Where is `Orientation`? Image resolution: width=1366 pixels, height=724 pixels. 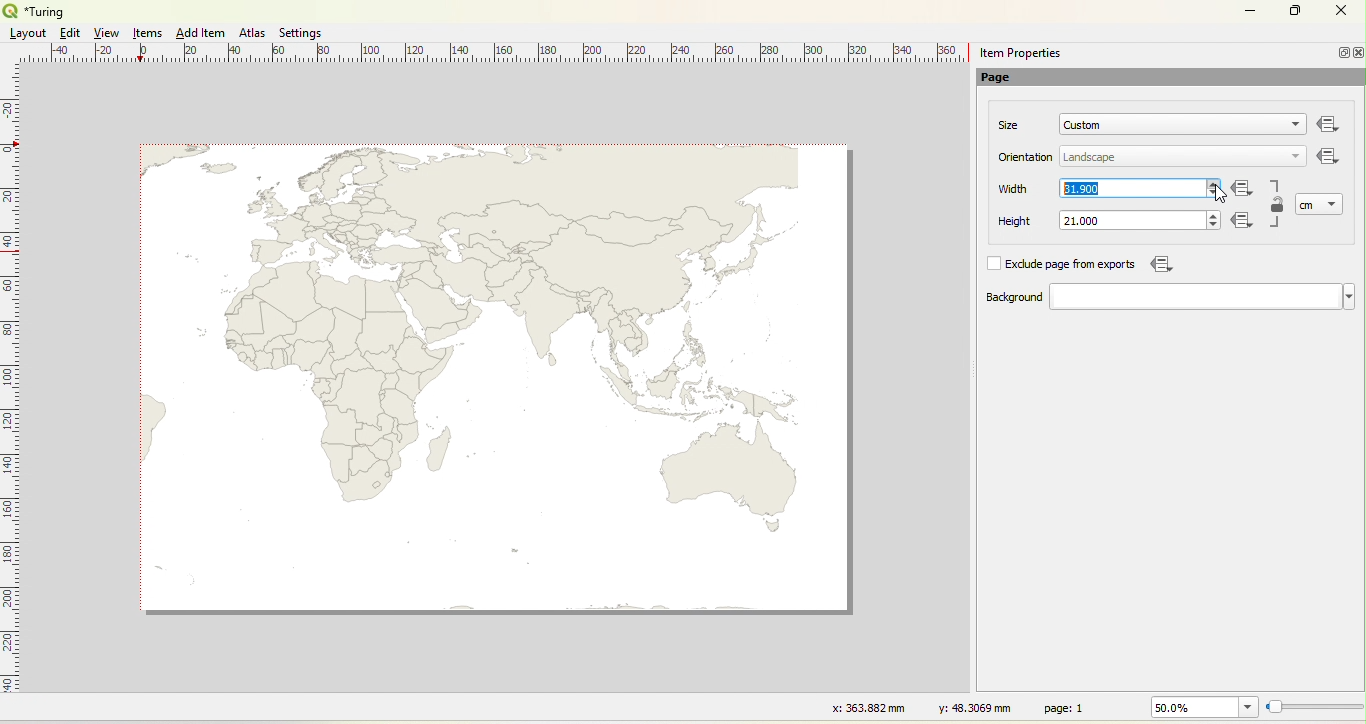
Orientation is located at coordinates (1027, 157).